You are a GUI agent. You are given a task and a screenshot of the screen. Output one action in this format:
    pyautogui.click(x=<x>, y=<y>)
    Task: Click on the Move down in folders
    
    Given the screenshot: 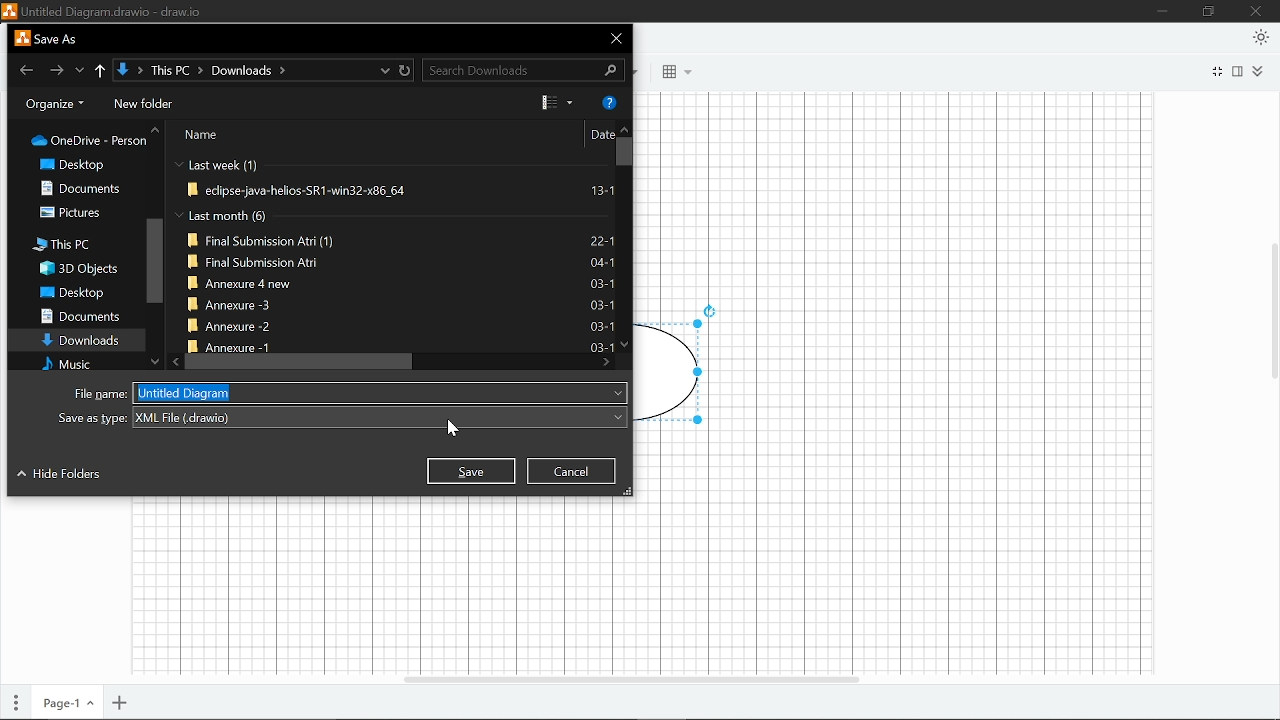 What is the action you would take?
    pyautogui.click(x=156, y=362)
    